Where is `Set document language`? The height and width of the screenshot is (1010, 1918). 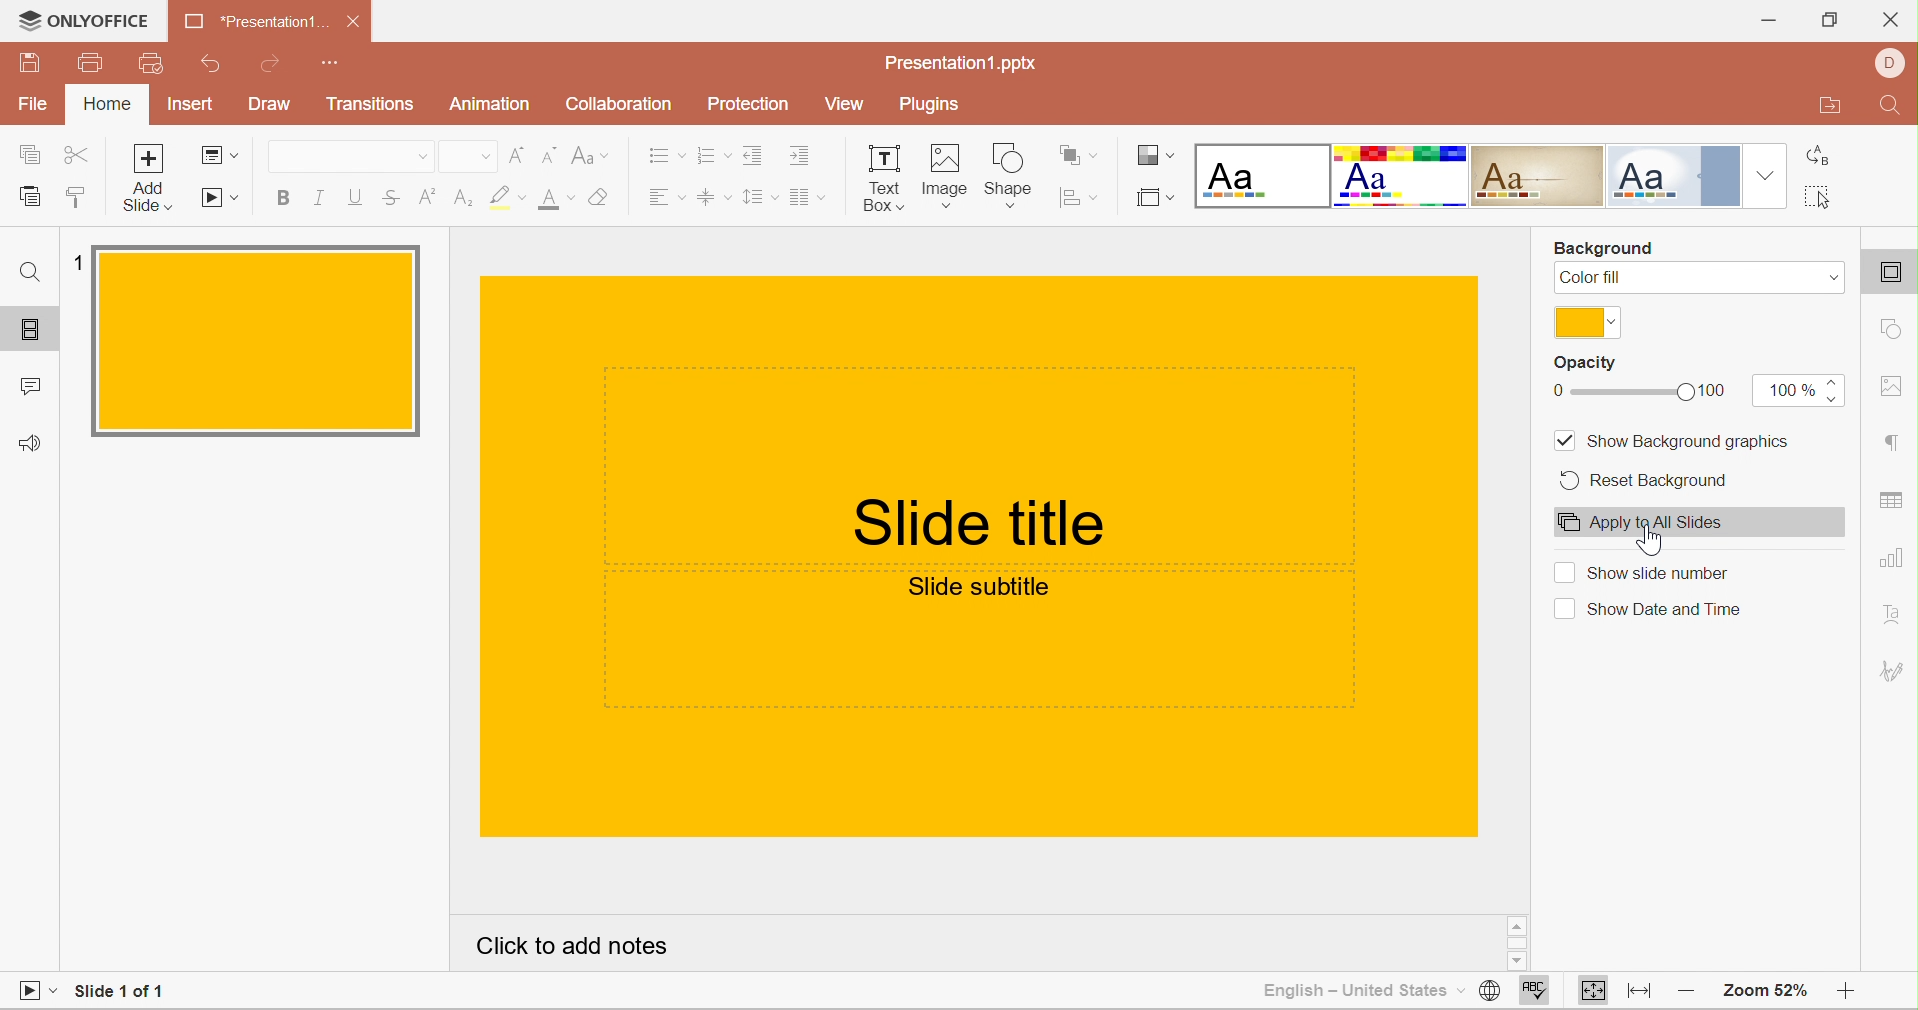 Set document language is located at coordinates (1488, 990).